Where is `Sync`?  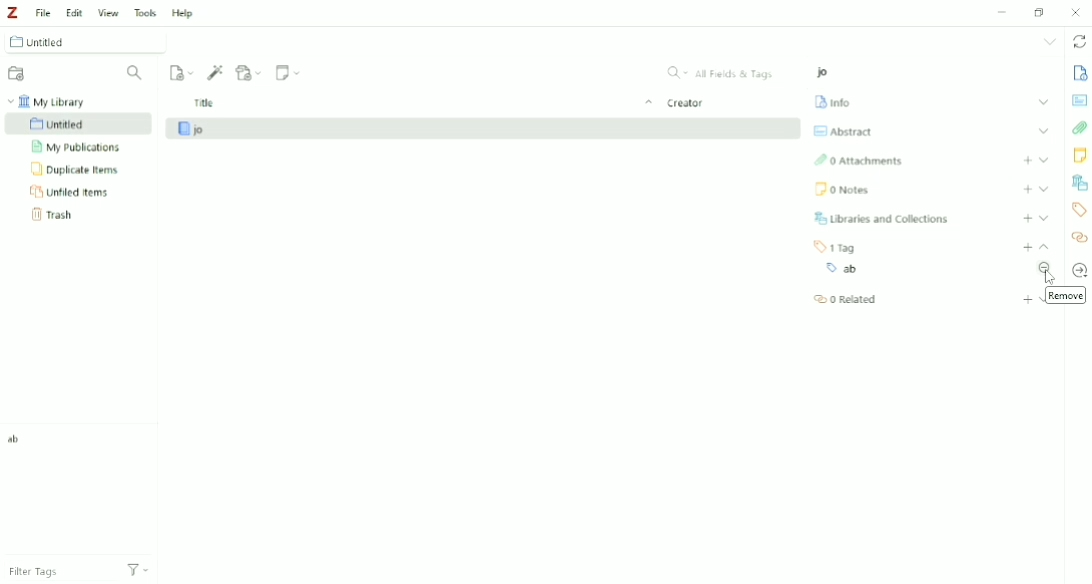
Sync is located at coordinates (1078, 43).